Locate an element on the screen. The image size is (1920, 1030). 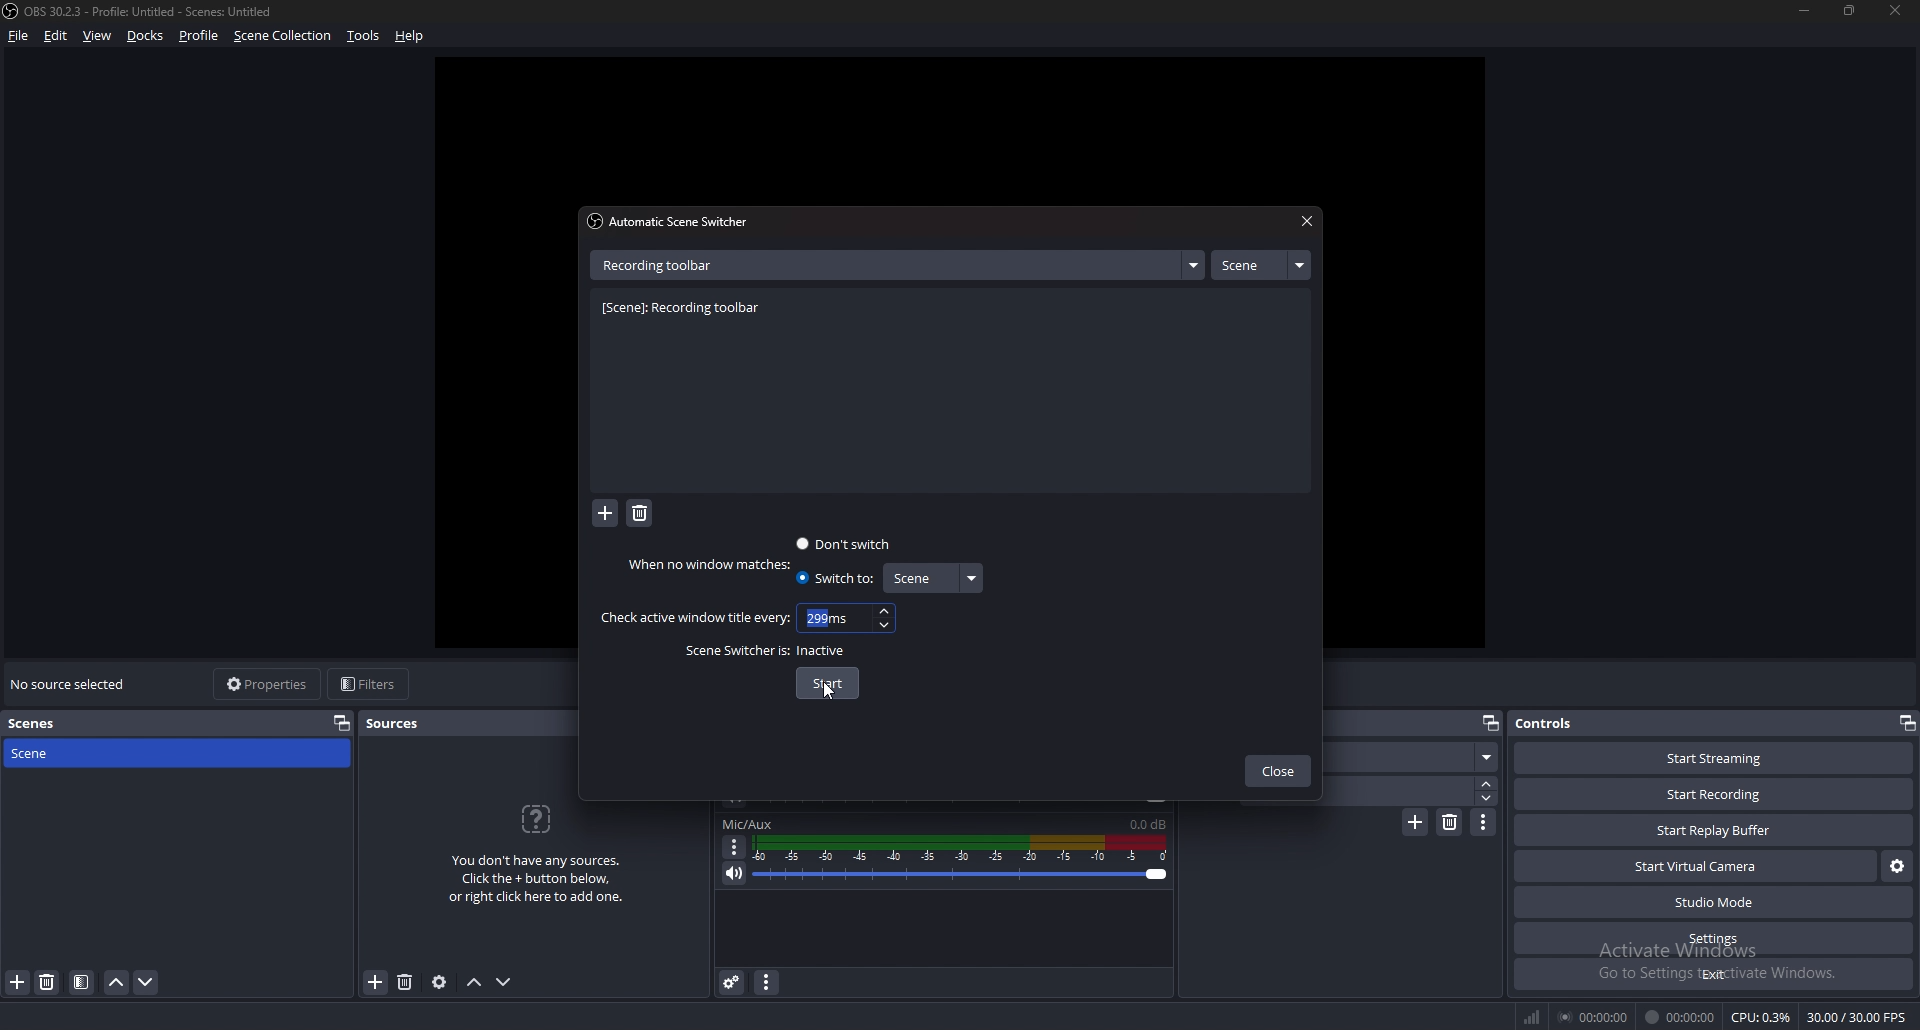
file is located at coordinates (20, 35).